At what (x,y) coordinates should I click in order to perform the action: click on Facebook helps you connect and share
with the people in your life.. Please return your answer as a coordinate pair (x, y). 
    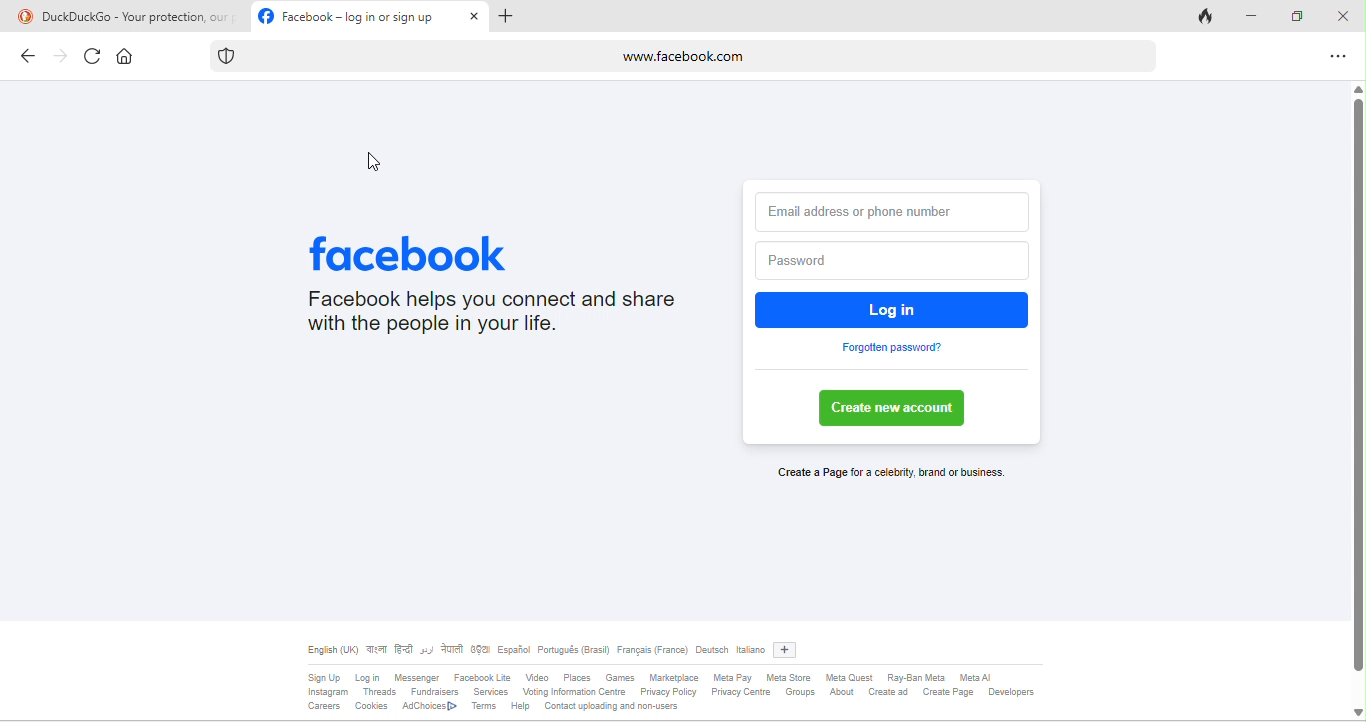
    Looking at the image, I should click on (503, 314).